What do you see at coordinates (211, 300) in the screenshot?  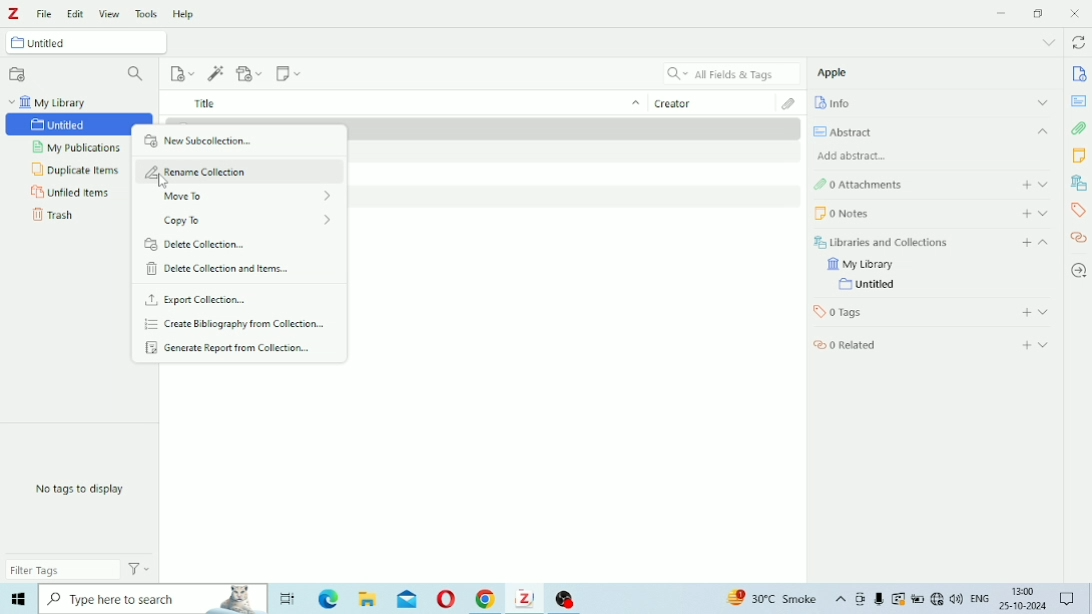 I see `Export Collecton...` at bounding box center [211, 300].